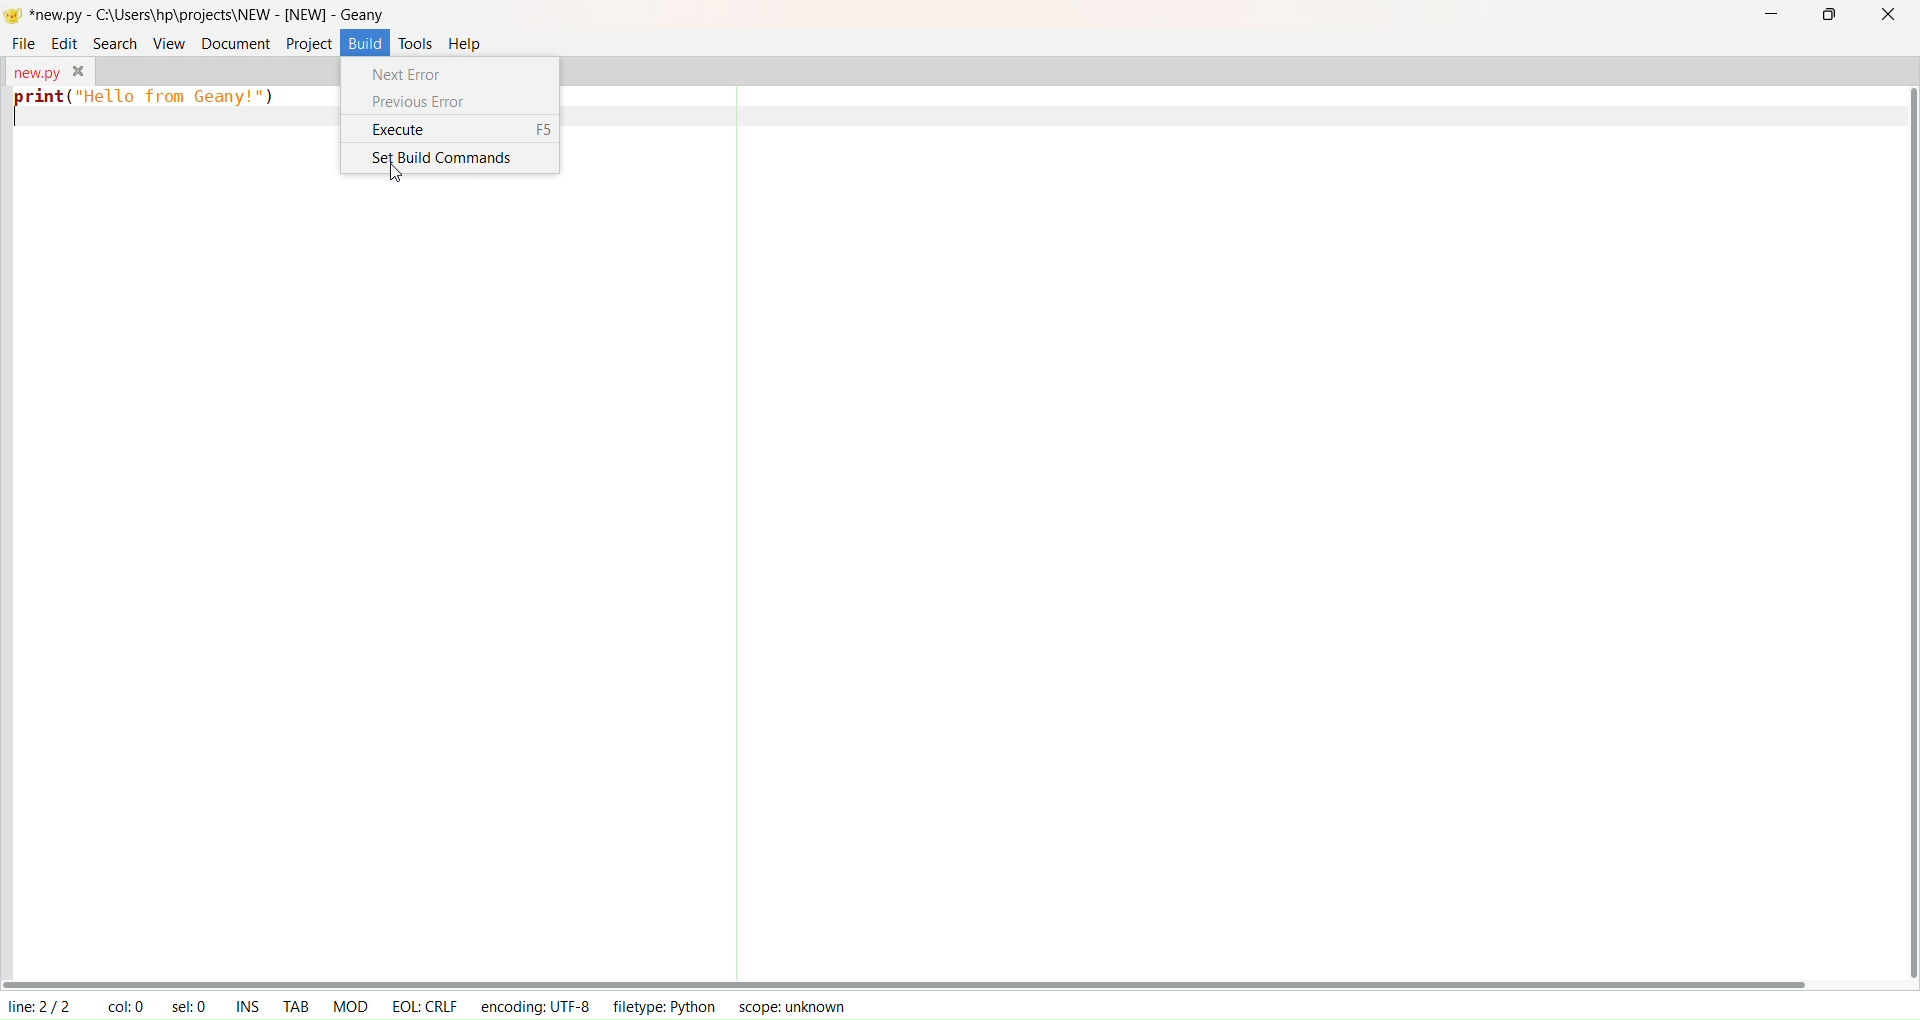  What do you see at coordinates (1770, 13) in the screenshot?
I see `minimize` at bounding box center [1770, 13].